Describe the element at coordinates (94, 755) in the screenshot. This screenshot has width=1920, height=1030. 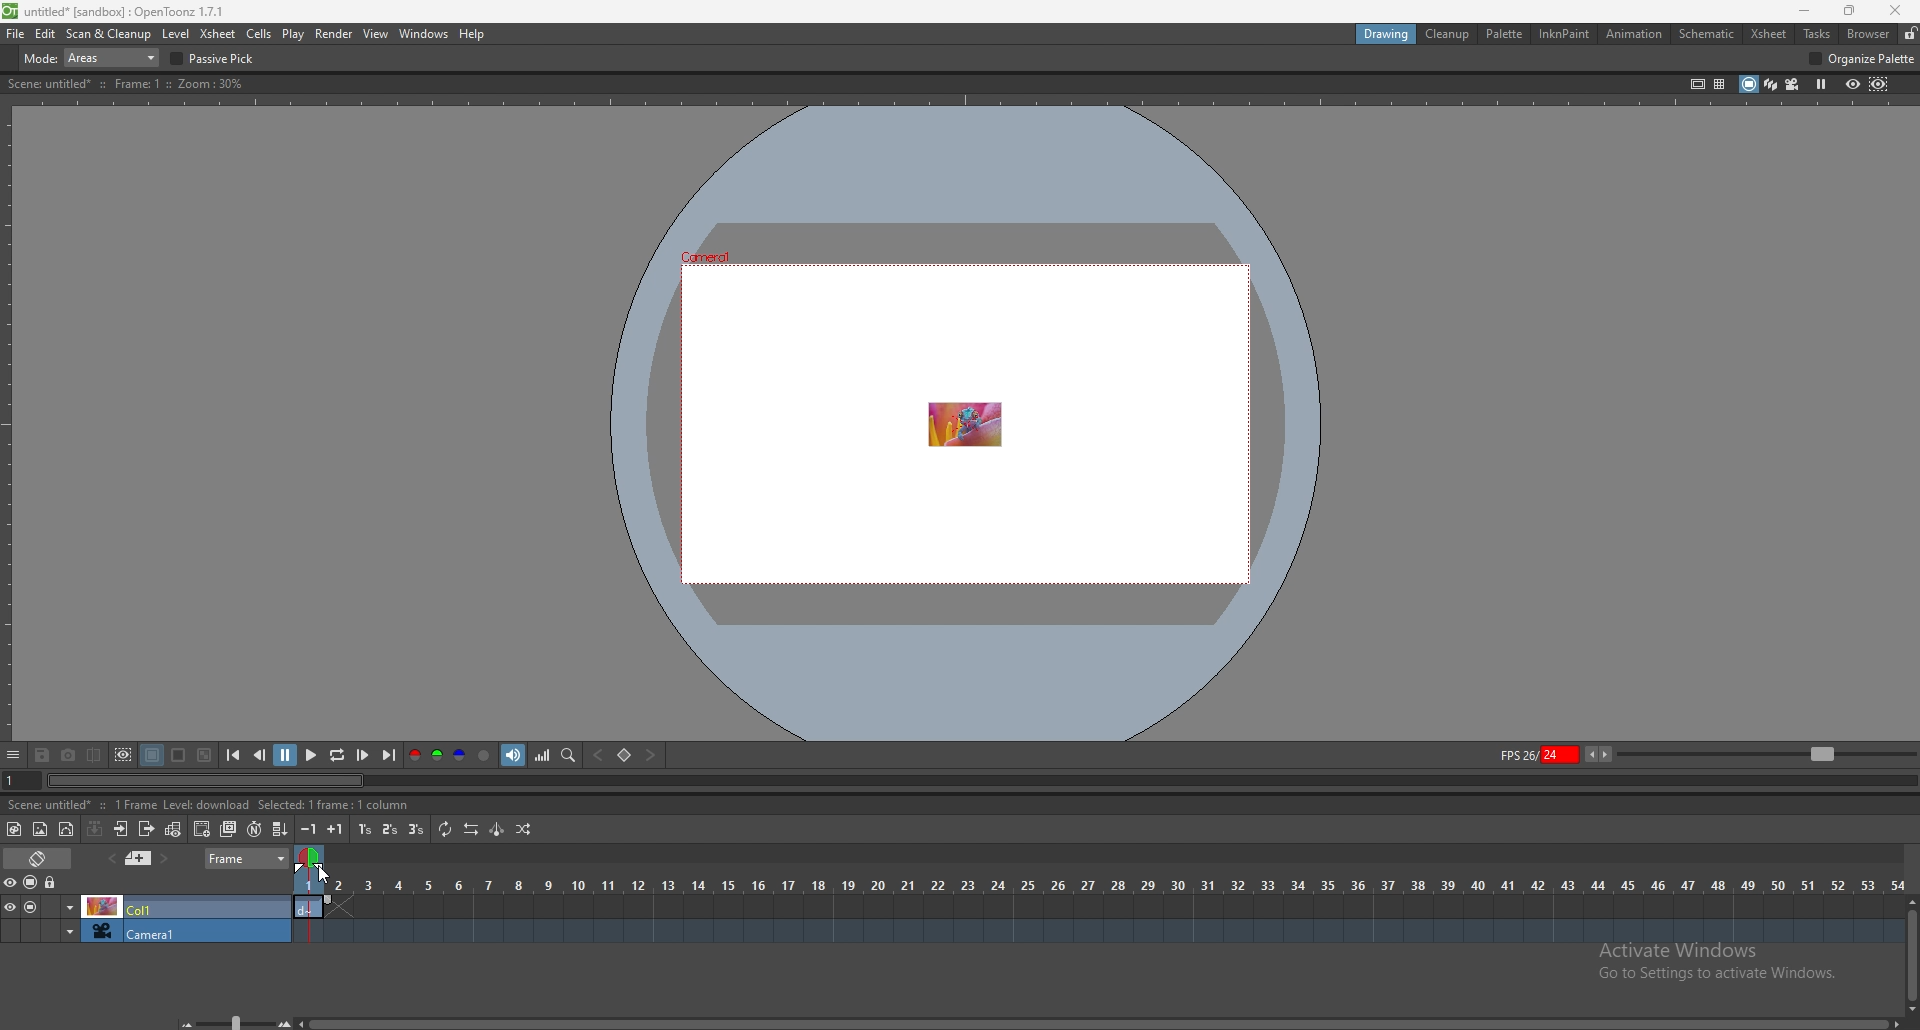
I see `compare to snapshot` at that location.